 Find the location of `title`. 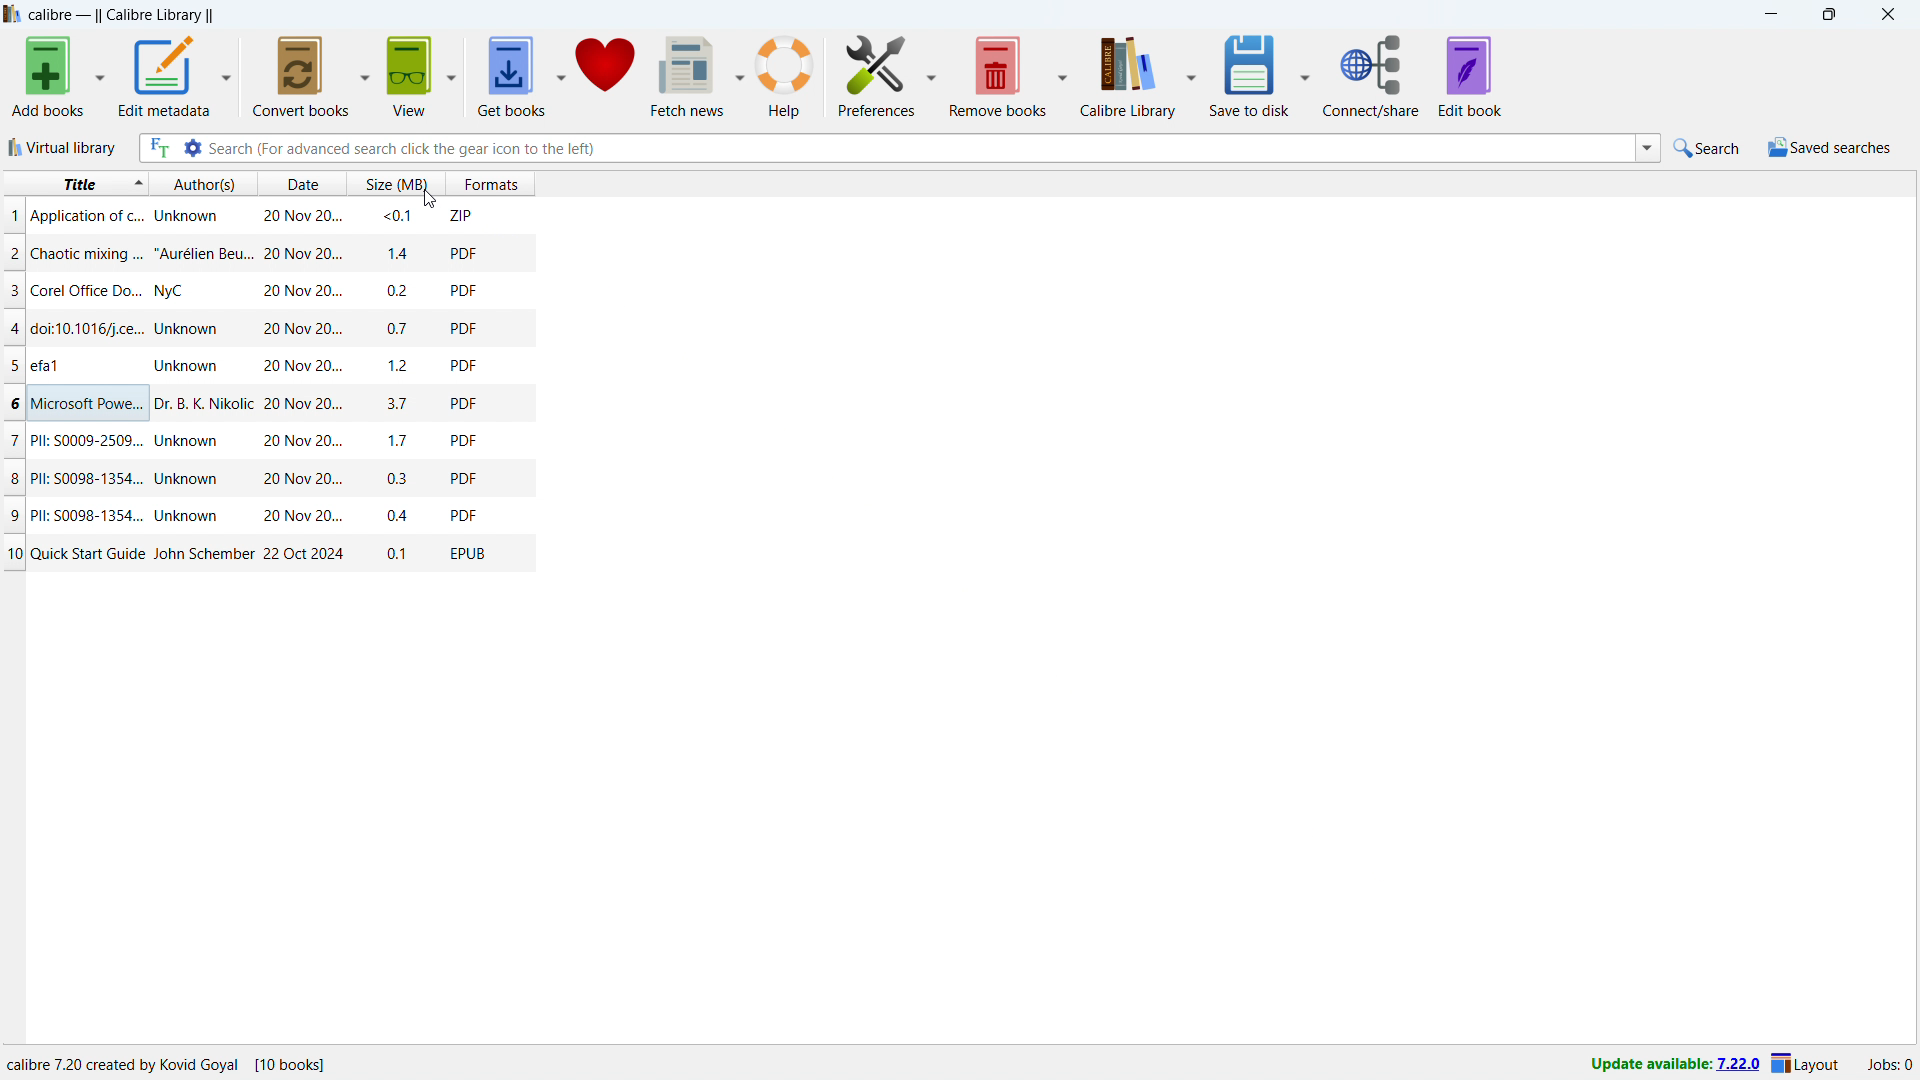

title is located at coordinates (88, 553).